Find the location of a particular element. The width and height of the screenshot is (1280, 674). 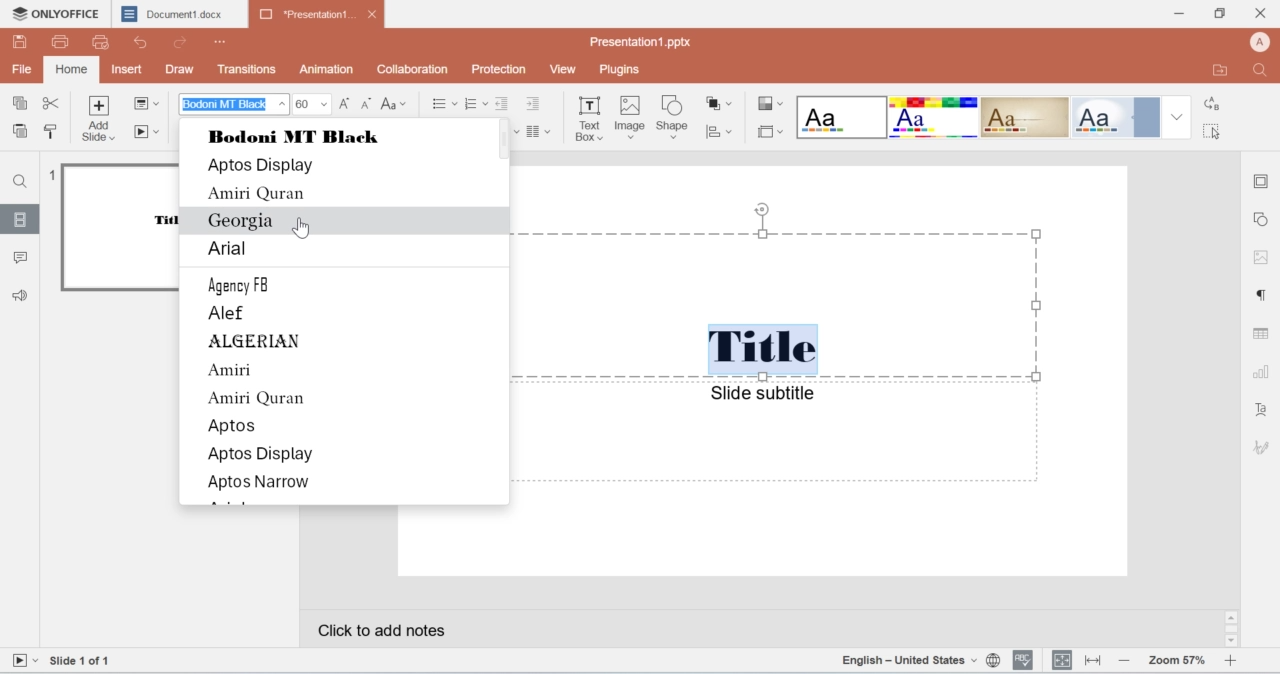

copy is located at coordinates (23, 105).